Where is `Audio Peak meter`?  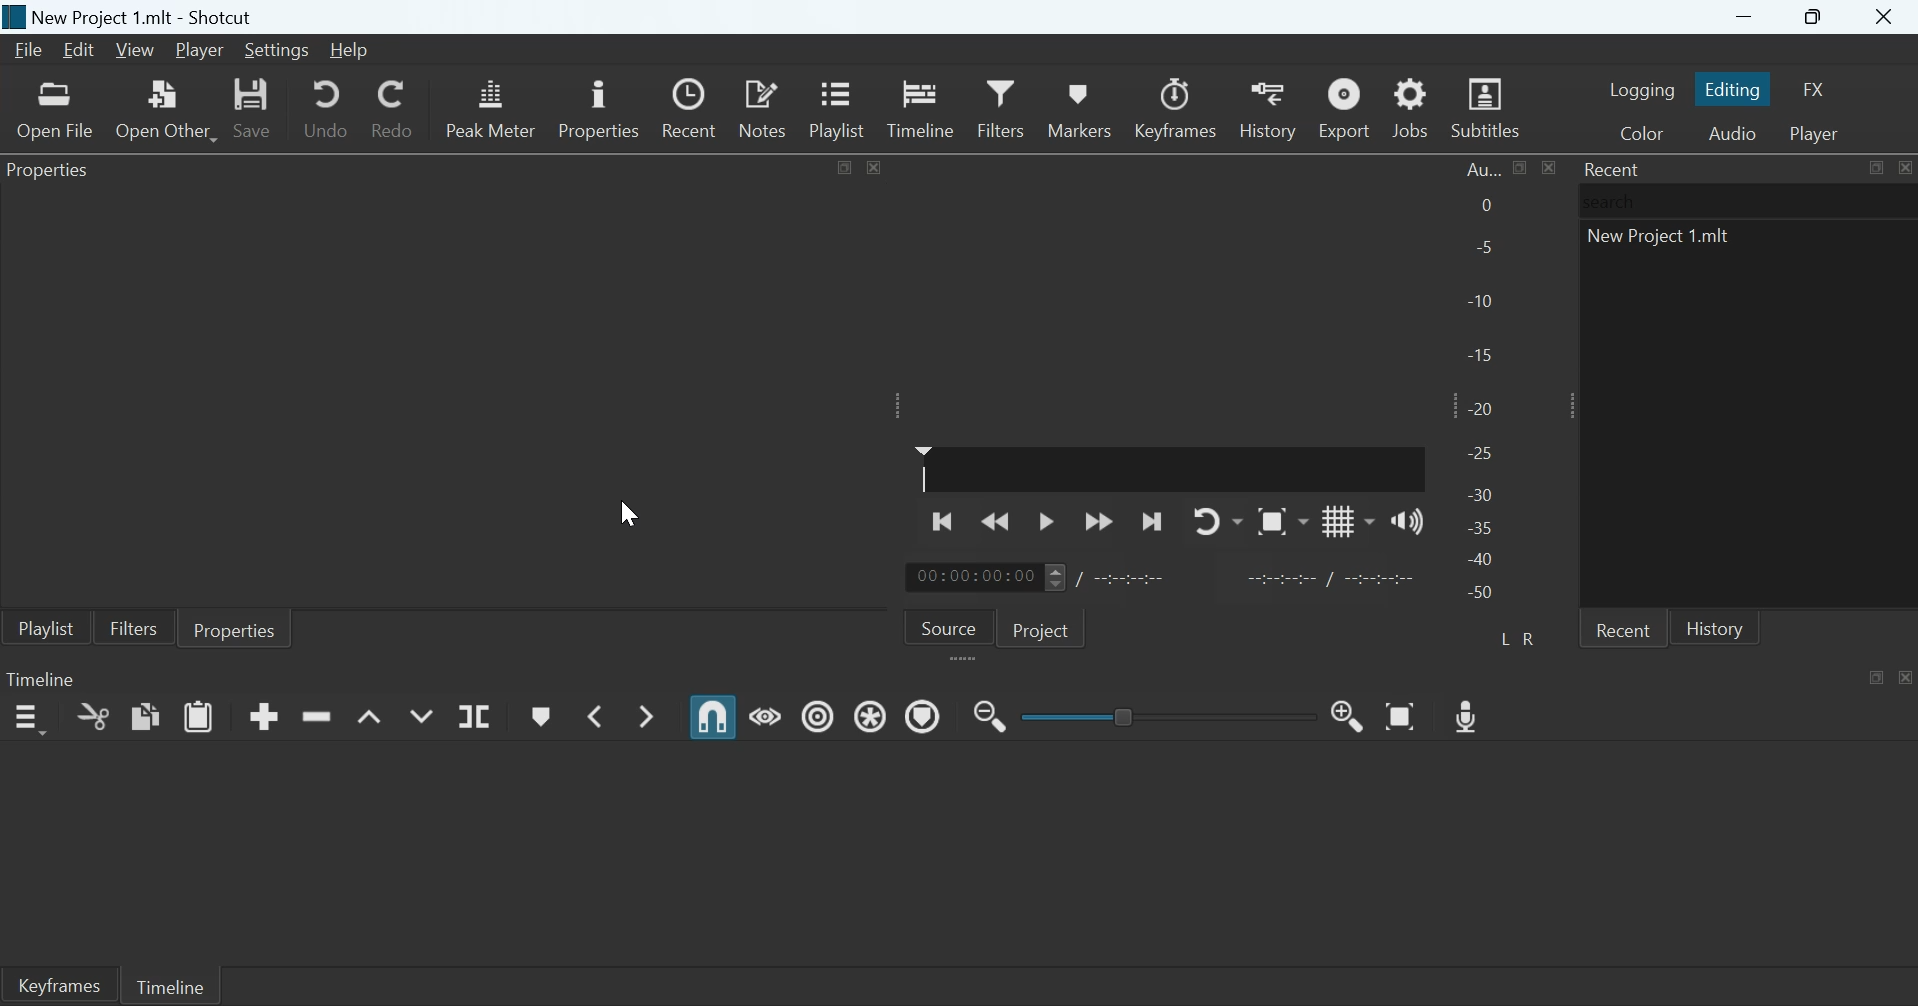
Audio Peak meter is located at coordinates (1483, 384).